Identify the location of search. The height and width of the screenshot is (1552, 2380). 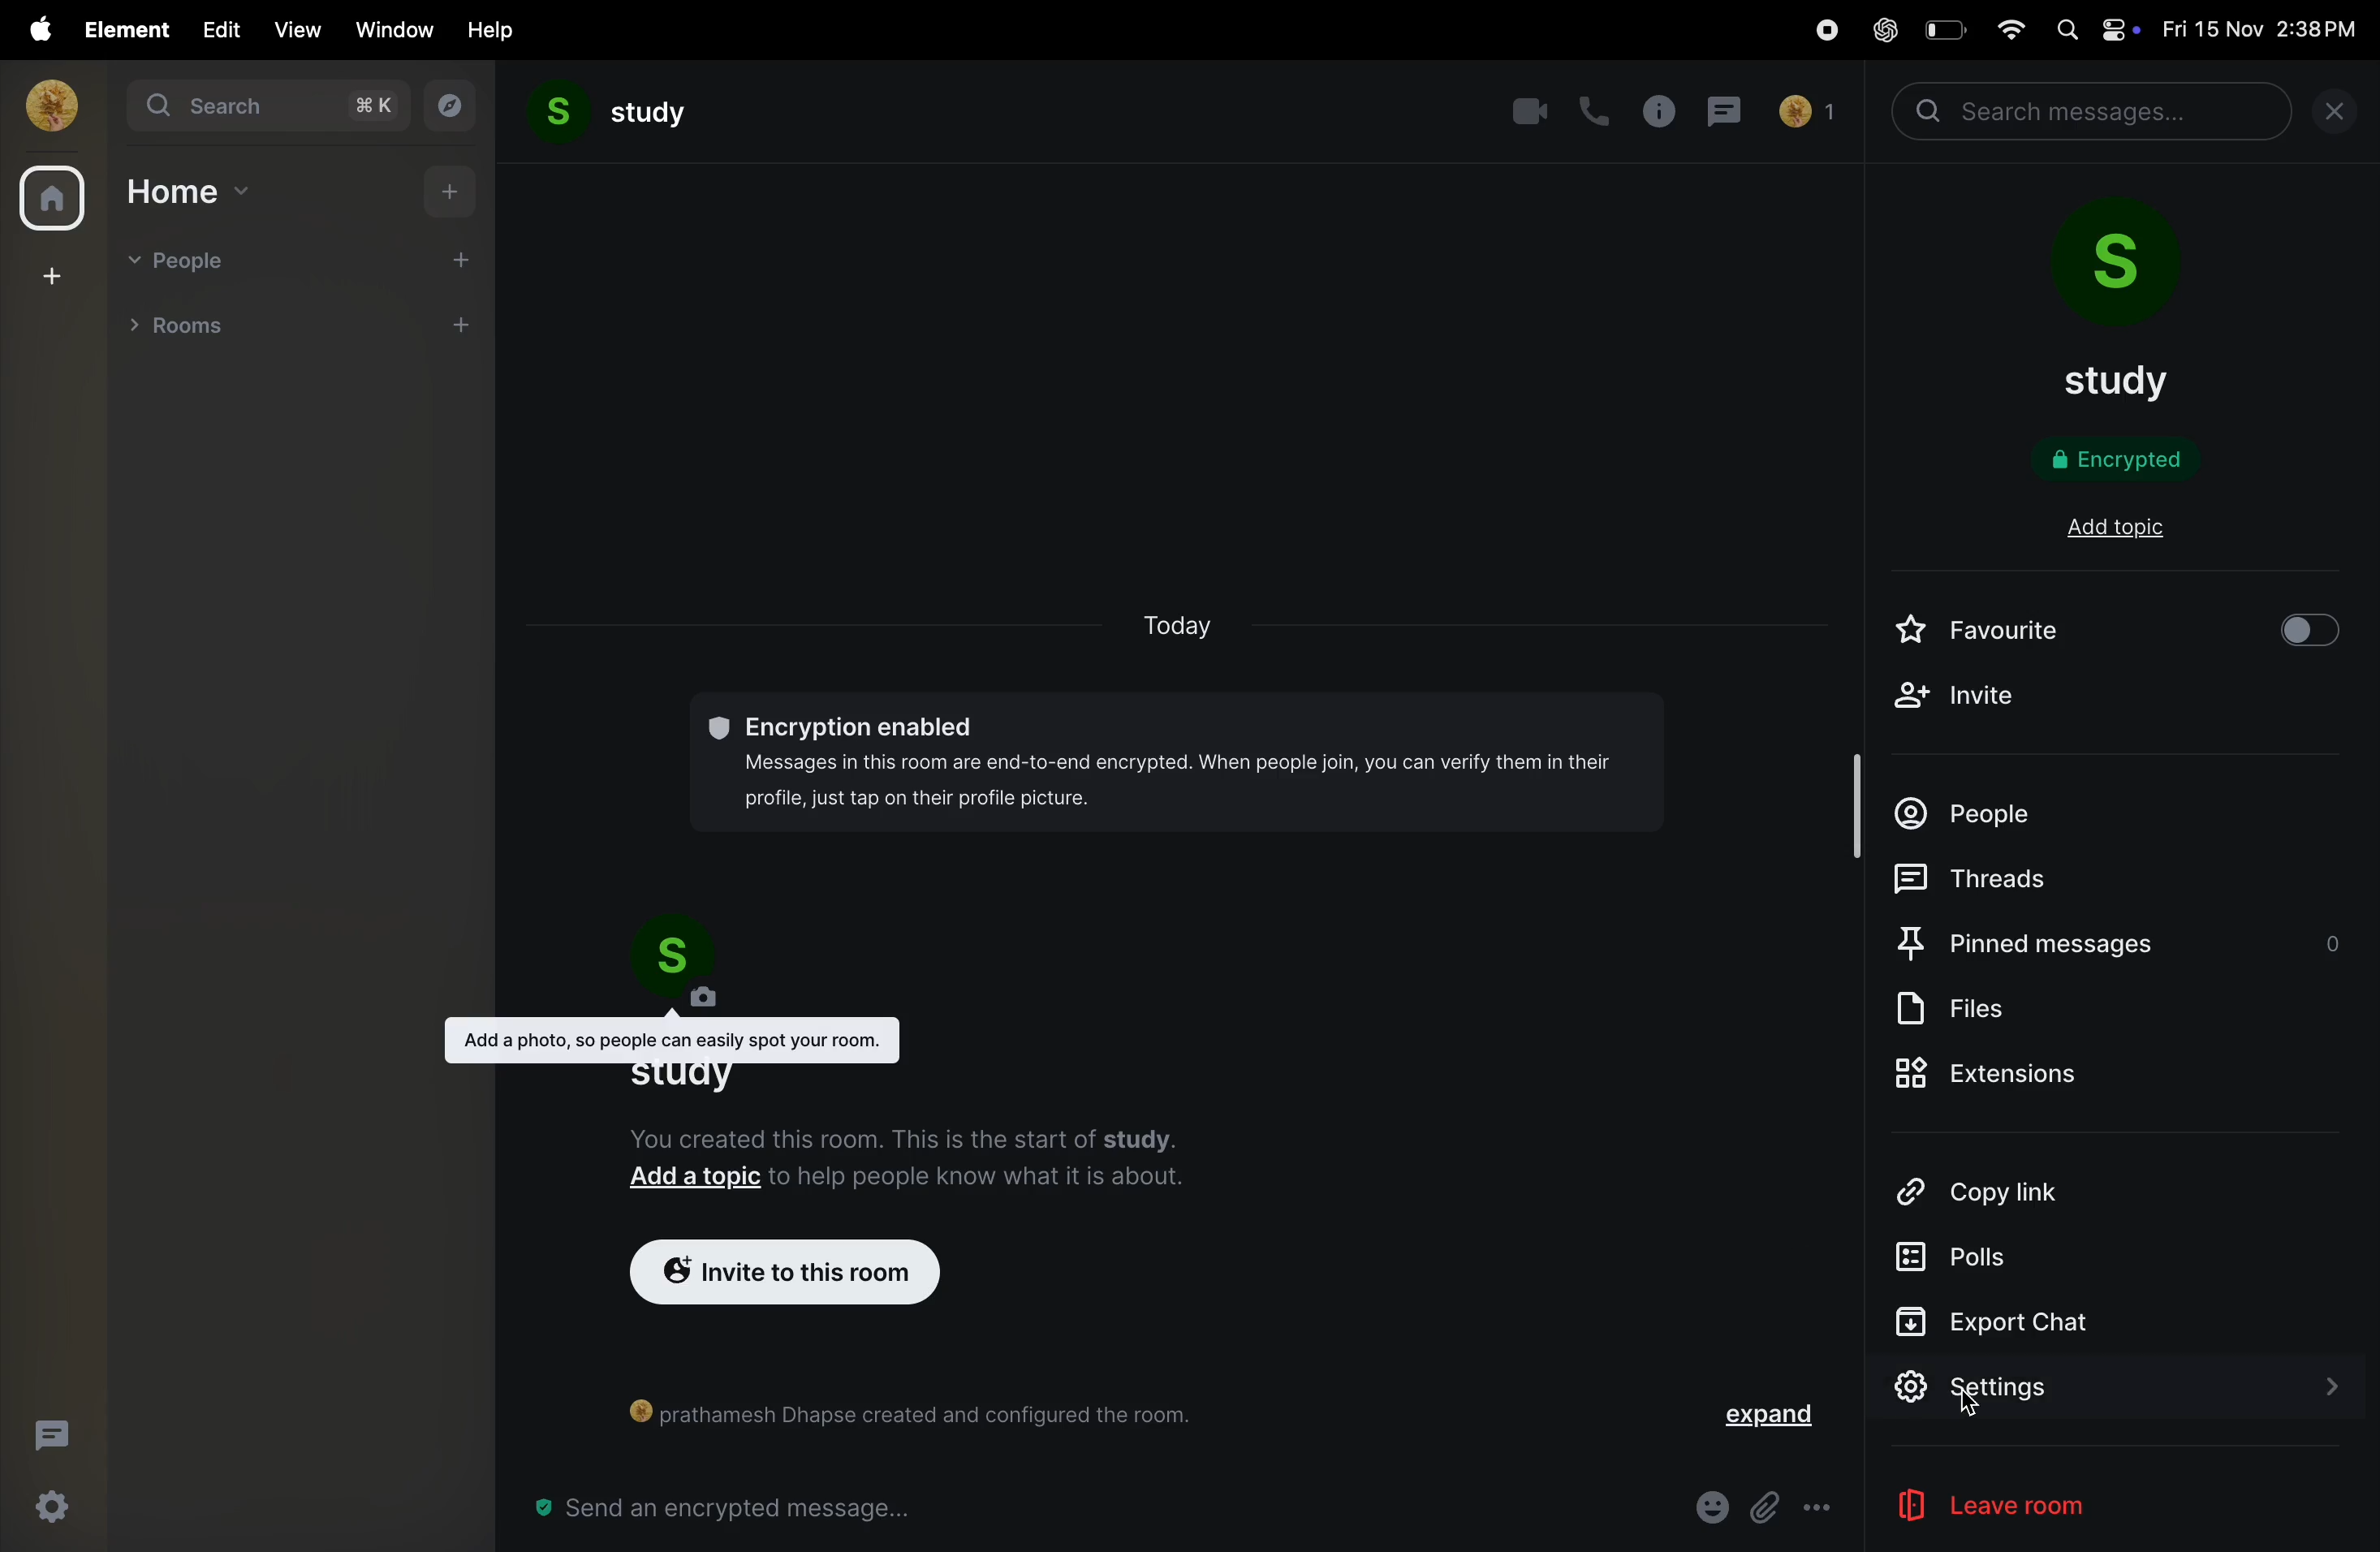
(261, 106).